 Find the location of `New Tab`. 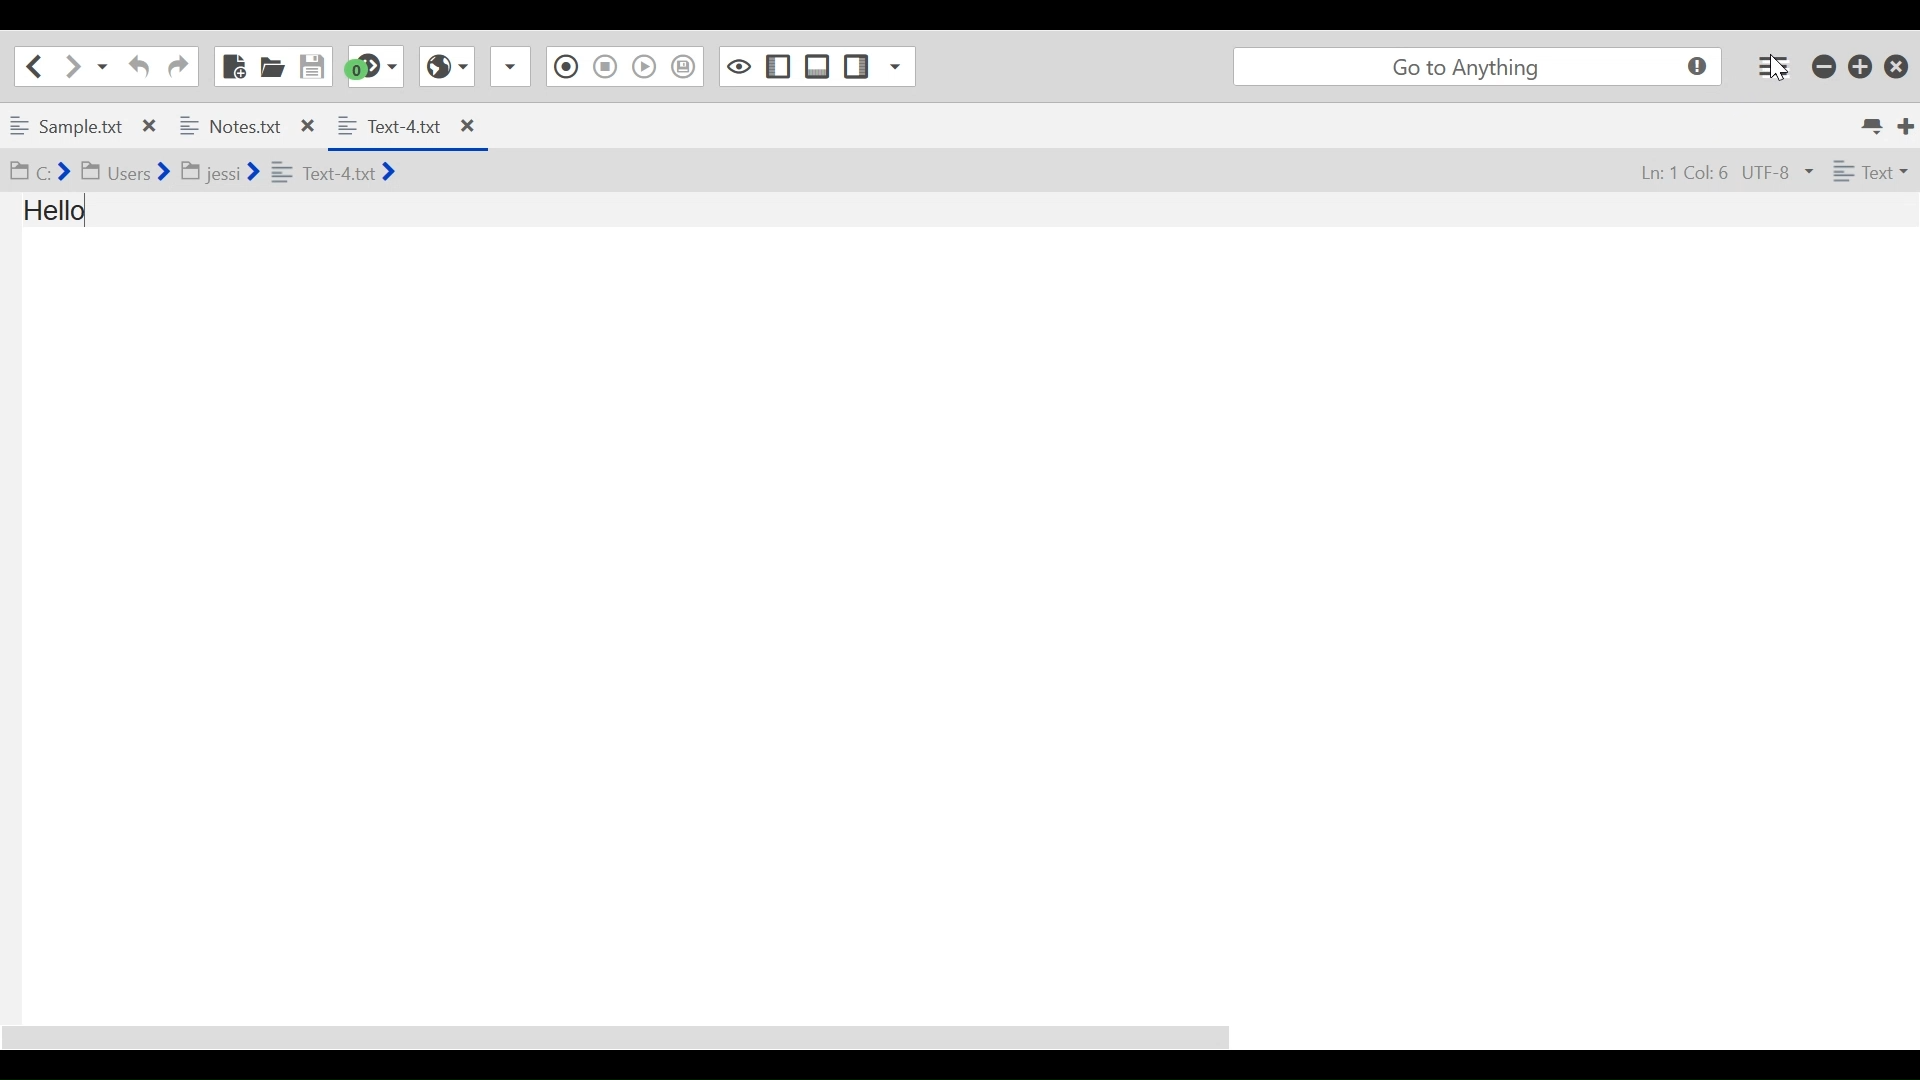

New Tab is located at coordinates (1907, 127).